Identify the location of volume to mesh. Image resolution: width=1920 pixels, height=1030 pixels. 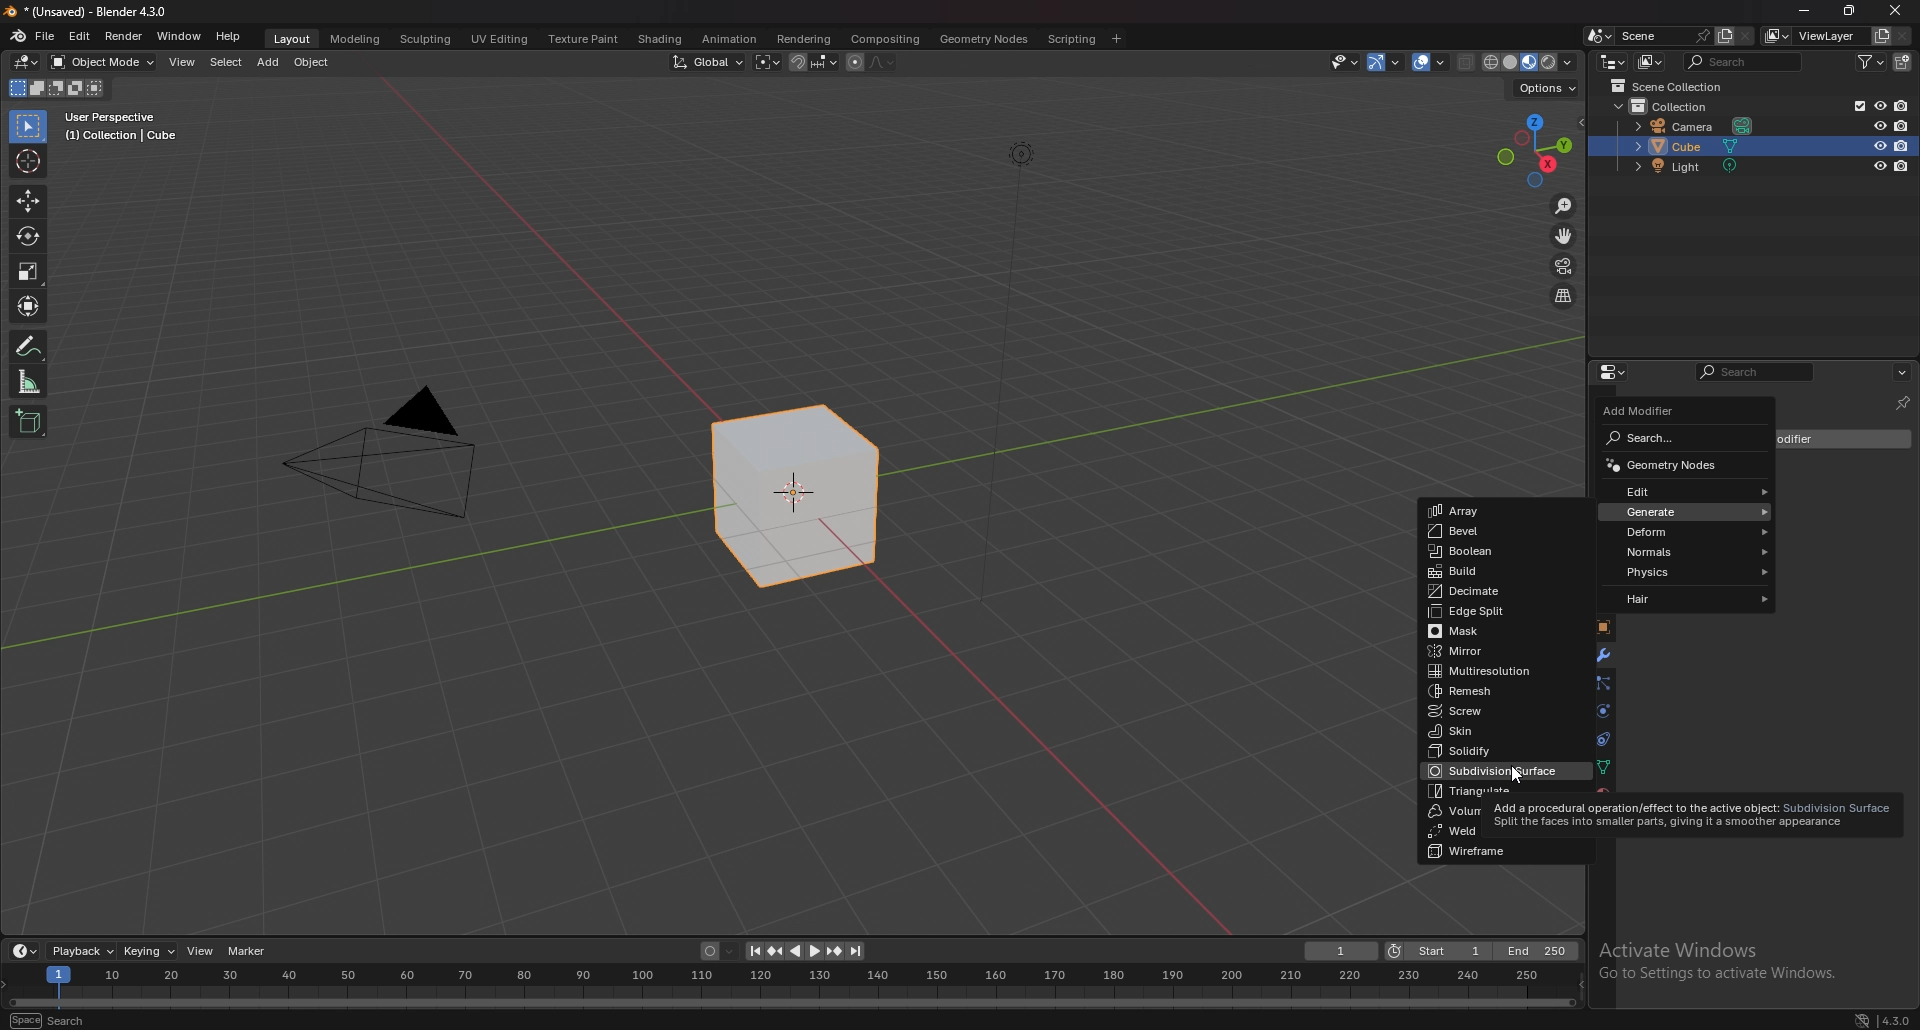
(1450, 811).